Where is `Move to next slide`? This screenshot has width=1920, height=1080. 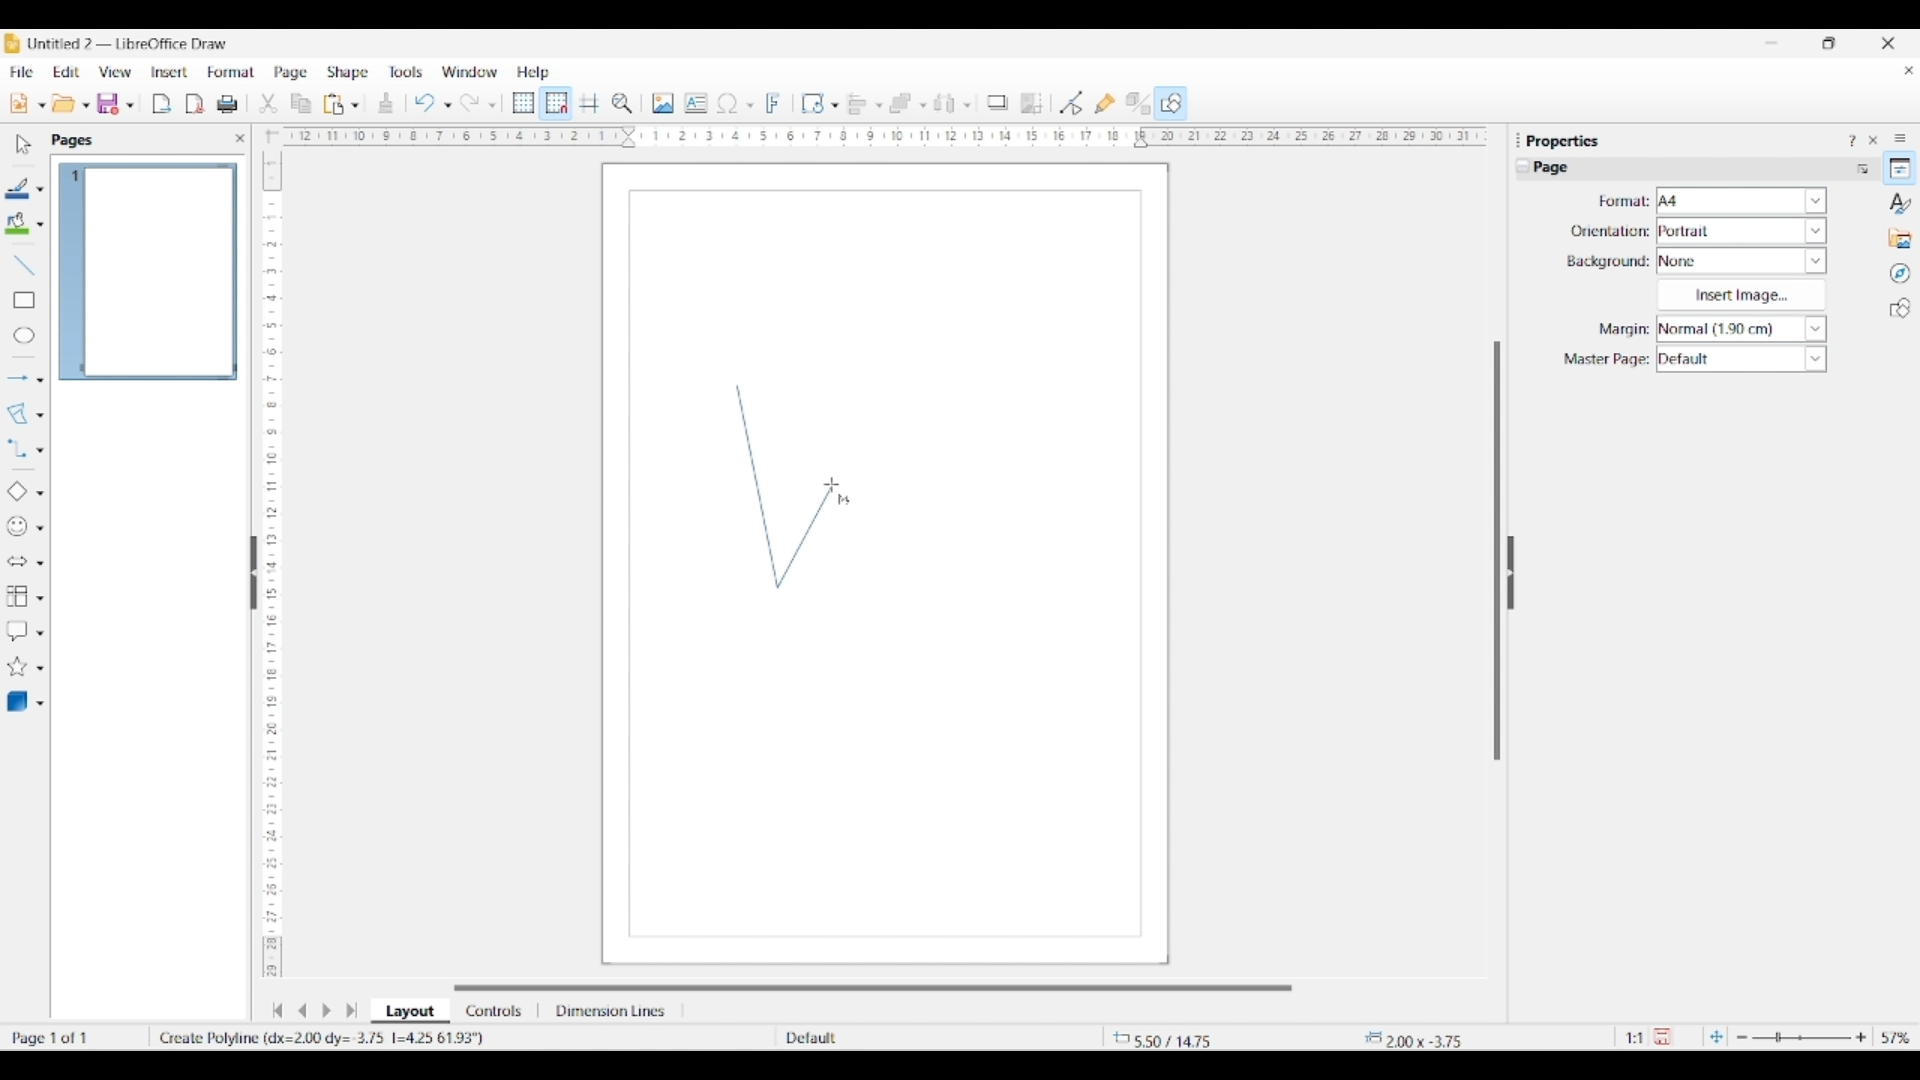
Move to next slide is located at coordinates (326, 1011).